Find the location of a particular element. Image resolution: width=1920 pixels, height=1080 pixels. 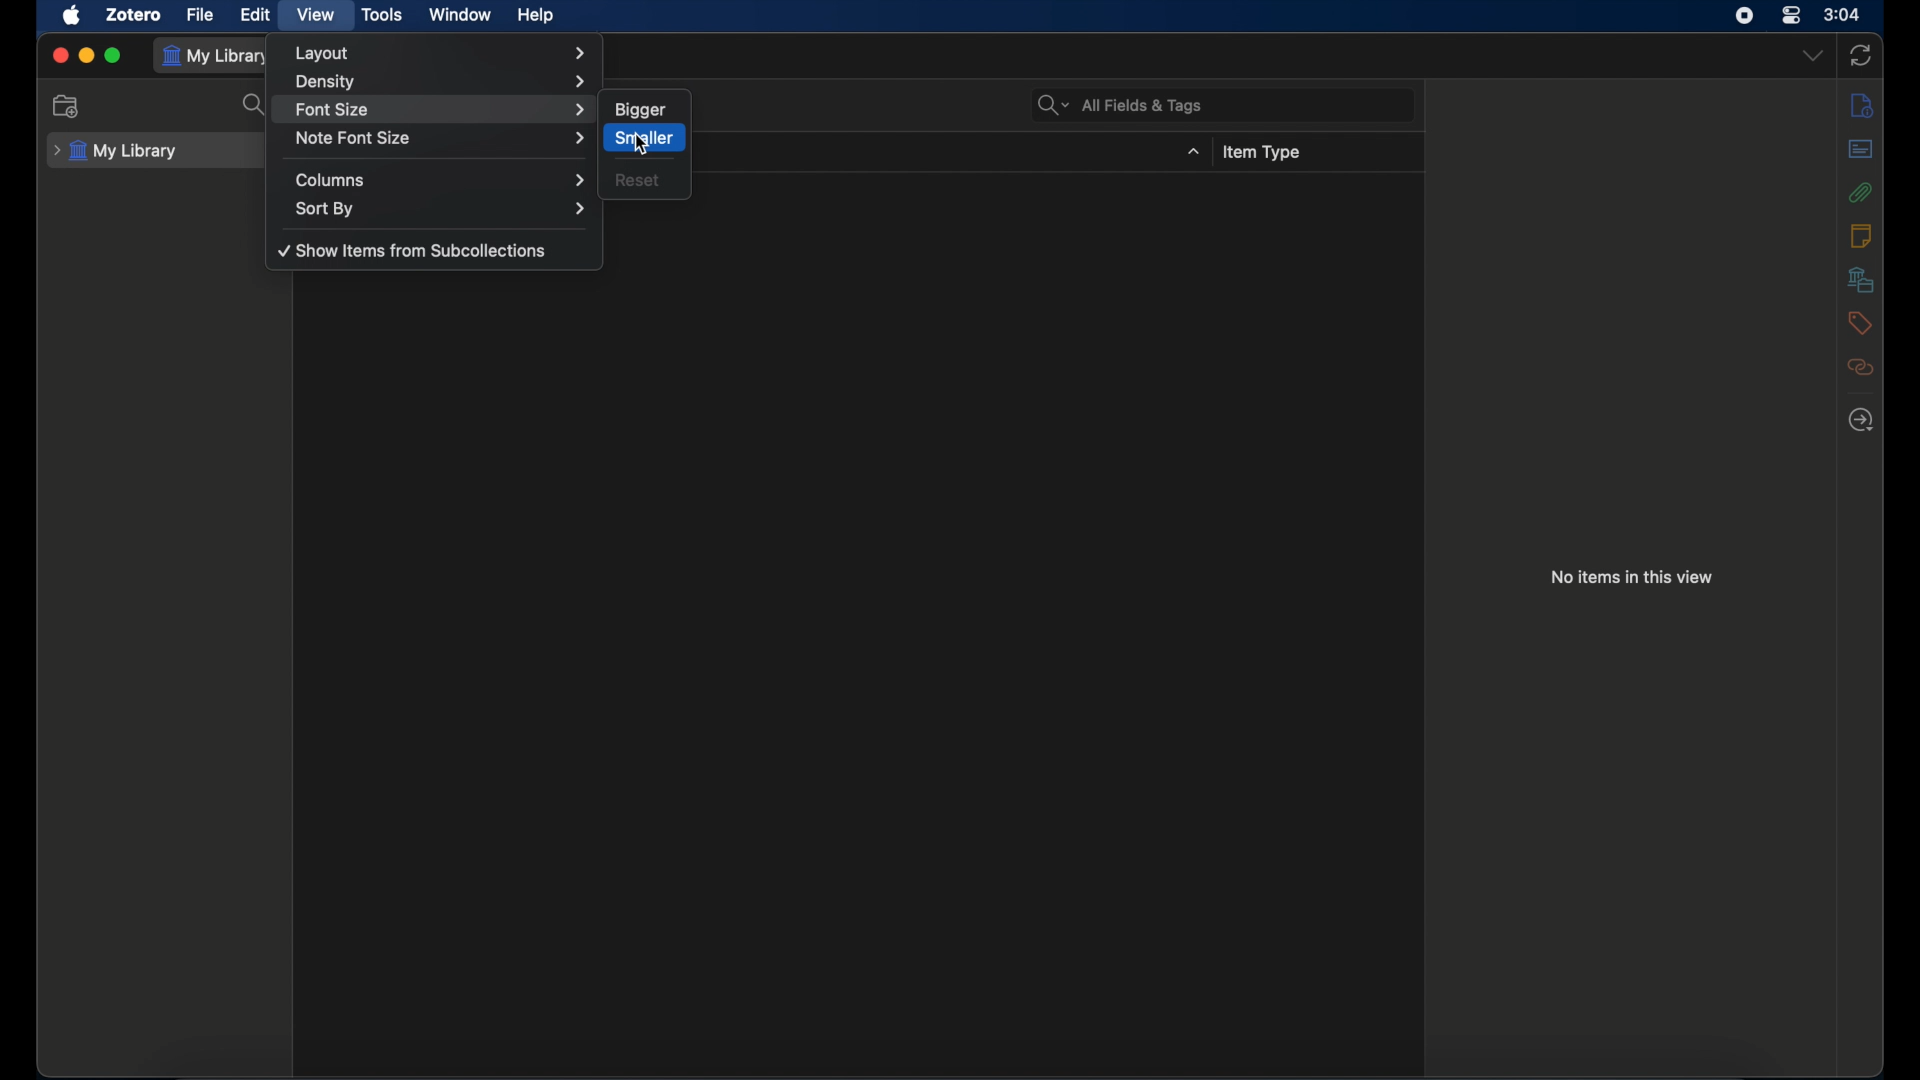

sort by is located at coordinates (442, 210).